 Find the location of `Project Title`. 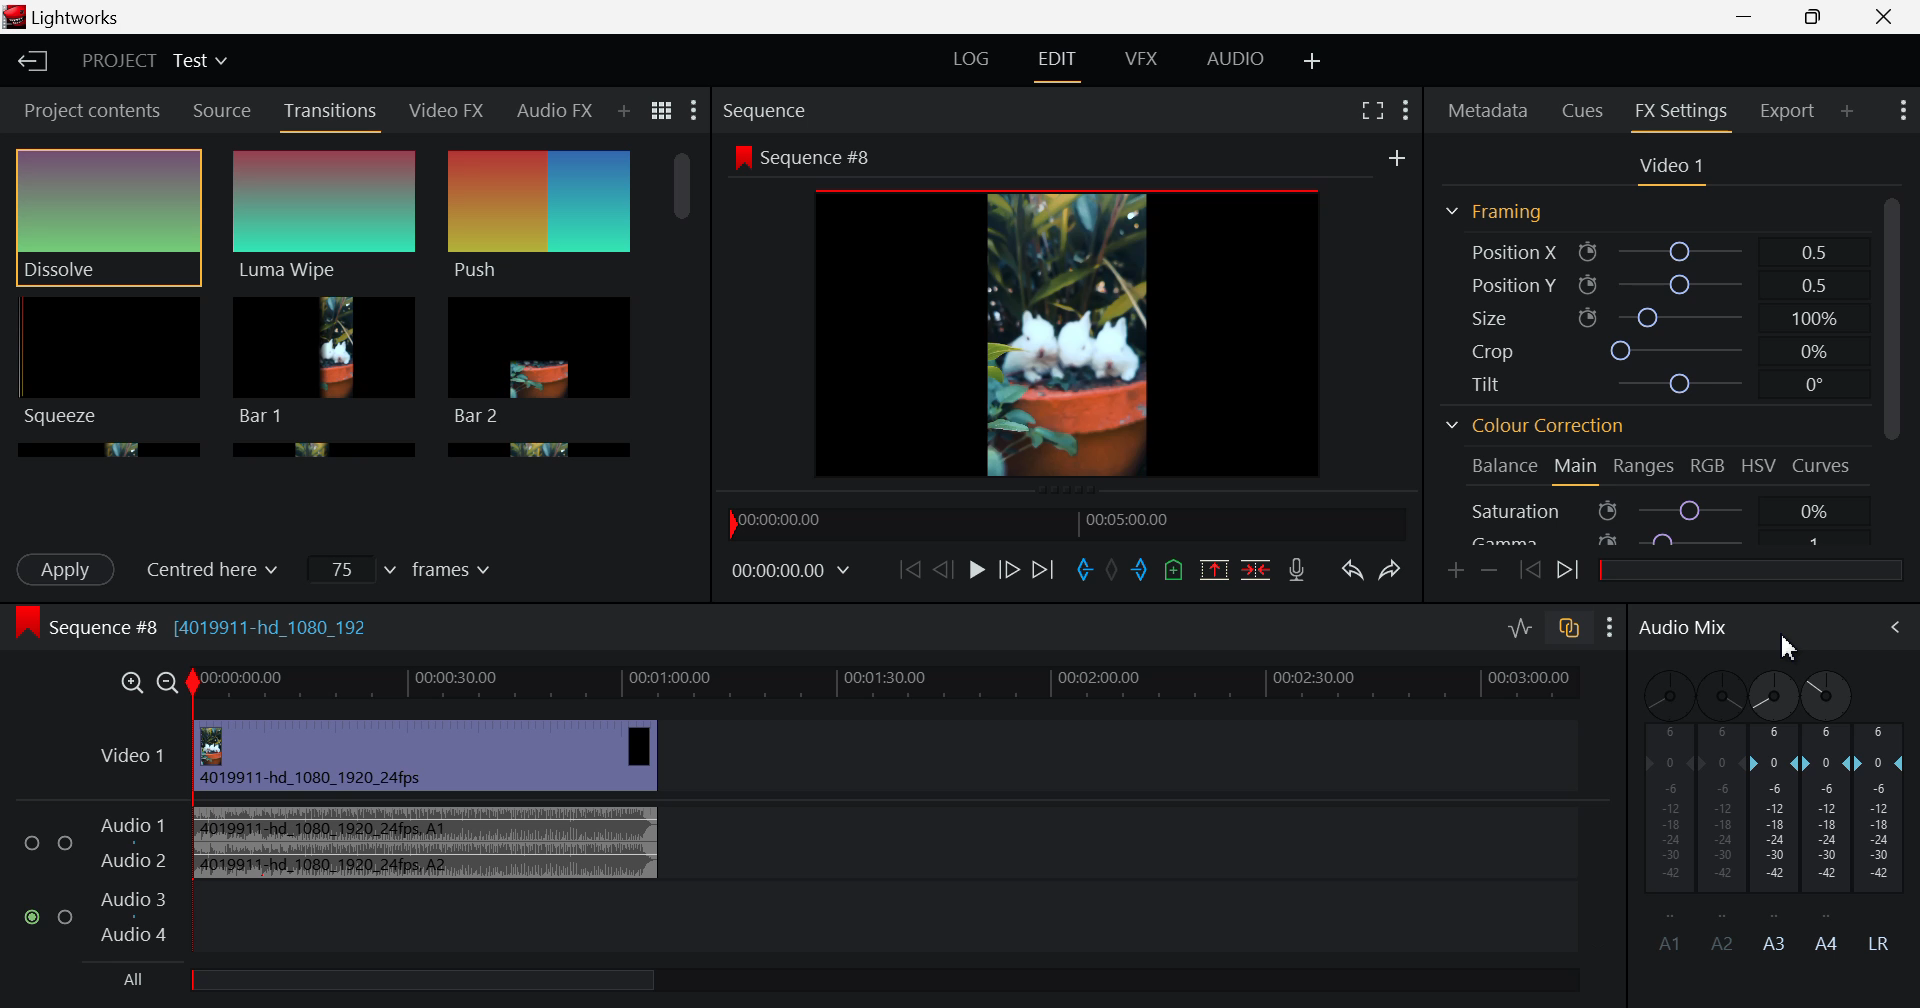

Project Title is located at coordinates (158, 61).